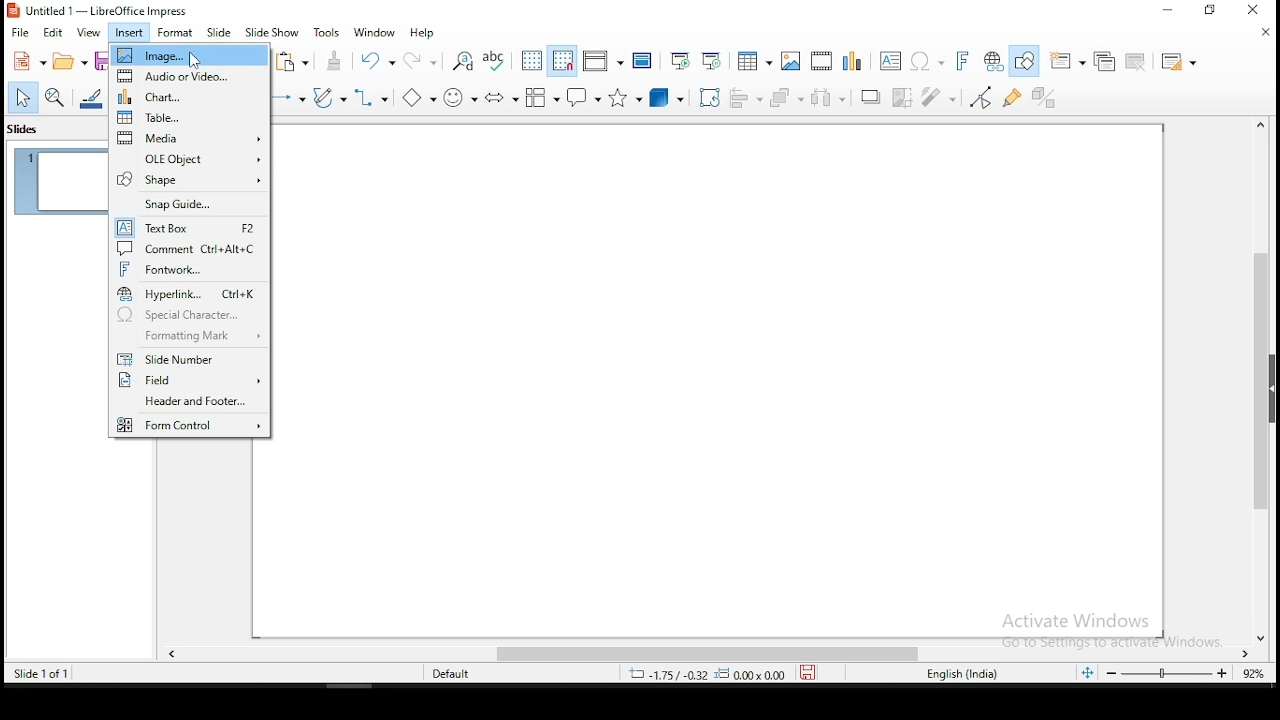 This screenshot has width=1280, height=720. Describe the element at coordinates (1069, 62) in the screenshot. I see `new slide` at that location.